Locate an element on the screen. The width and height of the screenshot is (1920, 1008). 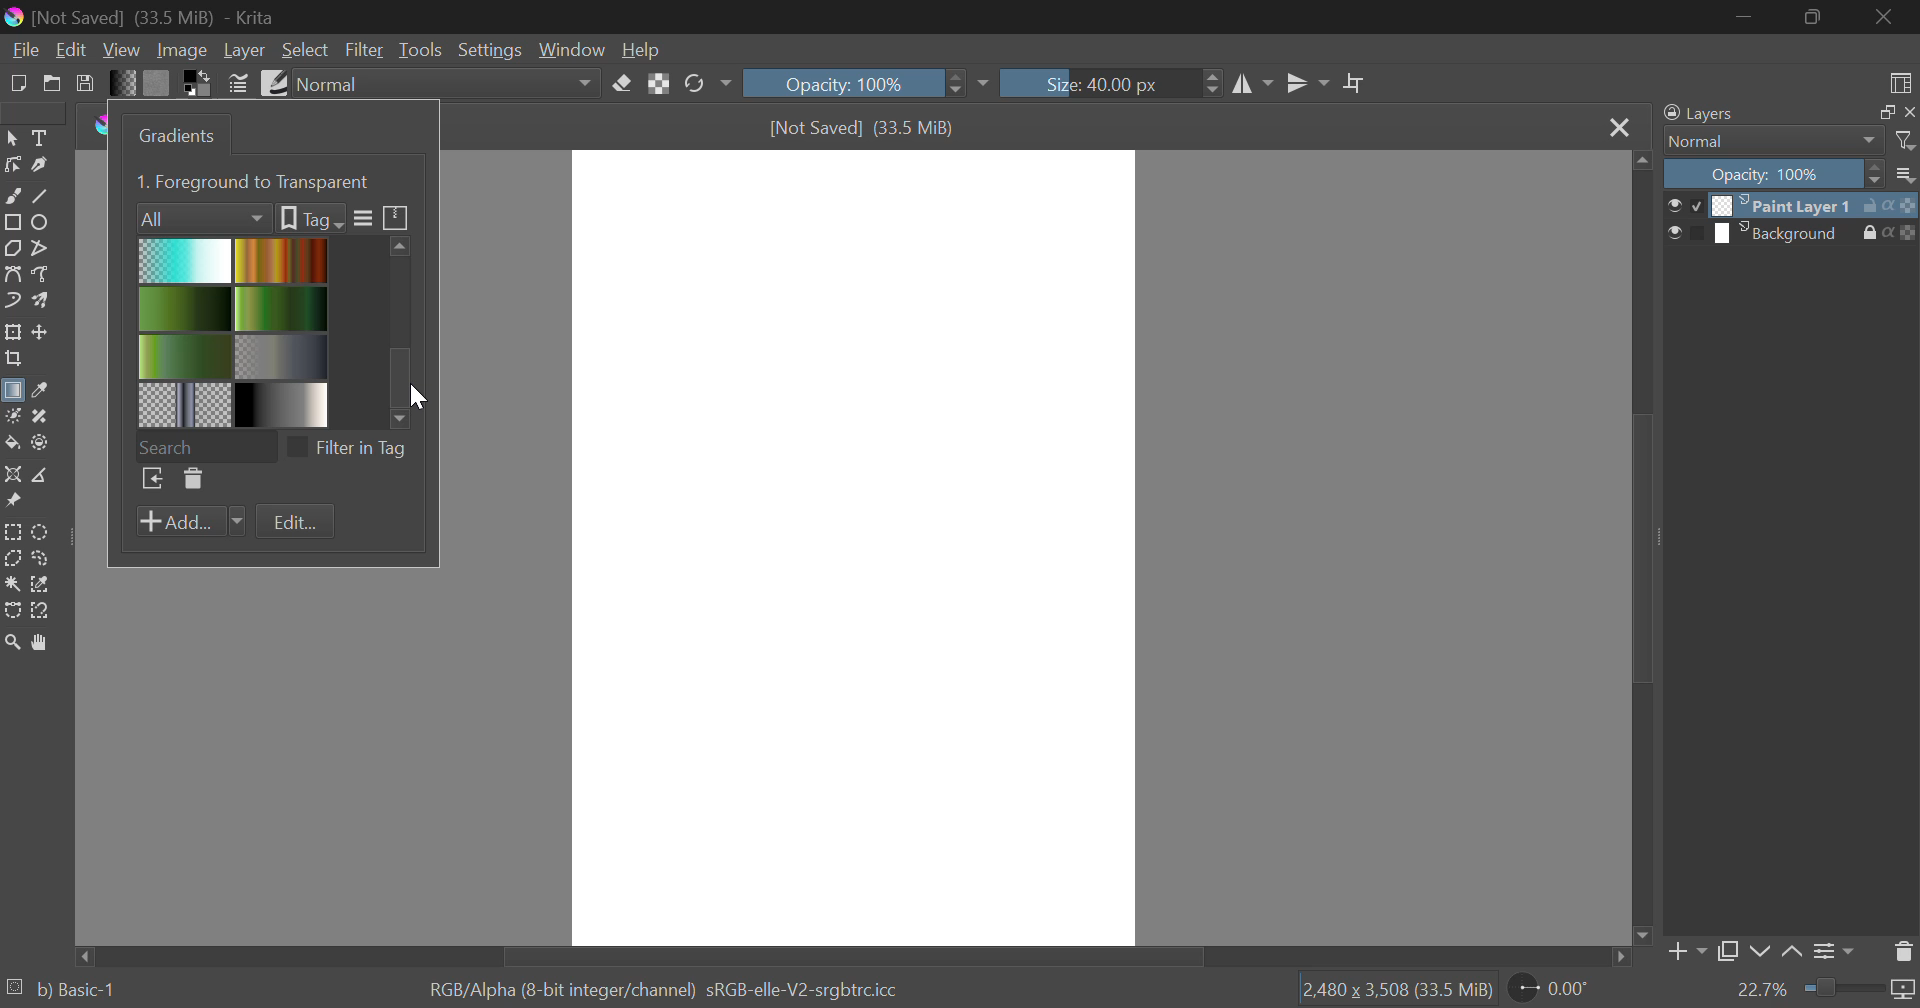
Document Workspace is located at coordinates (853, 546).